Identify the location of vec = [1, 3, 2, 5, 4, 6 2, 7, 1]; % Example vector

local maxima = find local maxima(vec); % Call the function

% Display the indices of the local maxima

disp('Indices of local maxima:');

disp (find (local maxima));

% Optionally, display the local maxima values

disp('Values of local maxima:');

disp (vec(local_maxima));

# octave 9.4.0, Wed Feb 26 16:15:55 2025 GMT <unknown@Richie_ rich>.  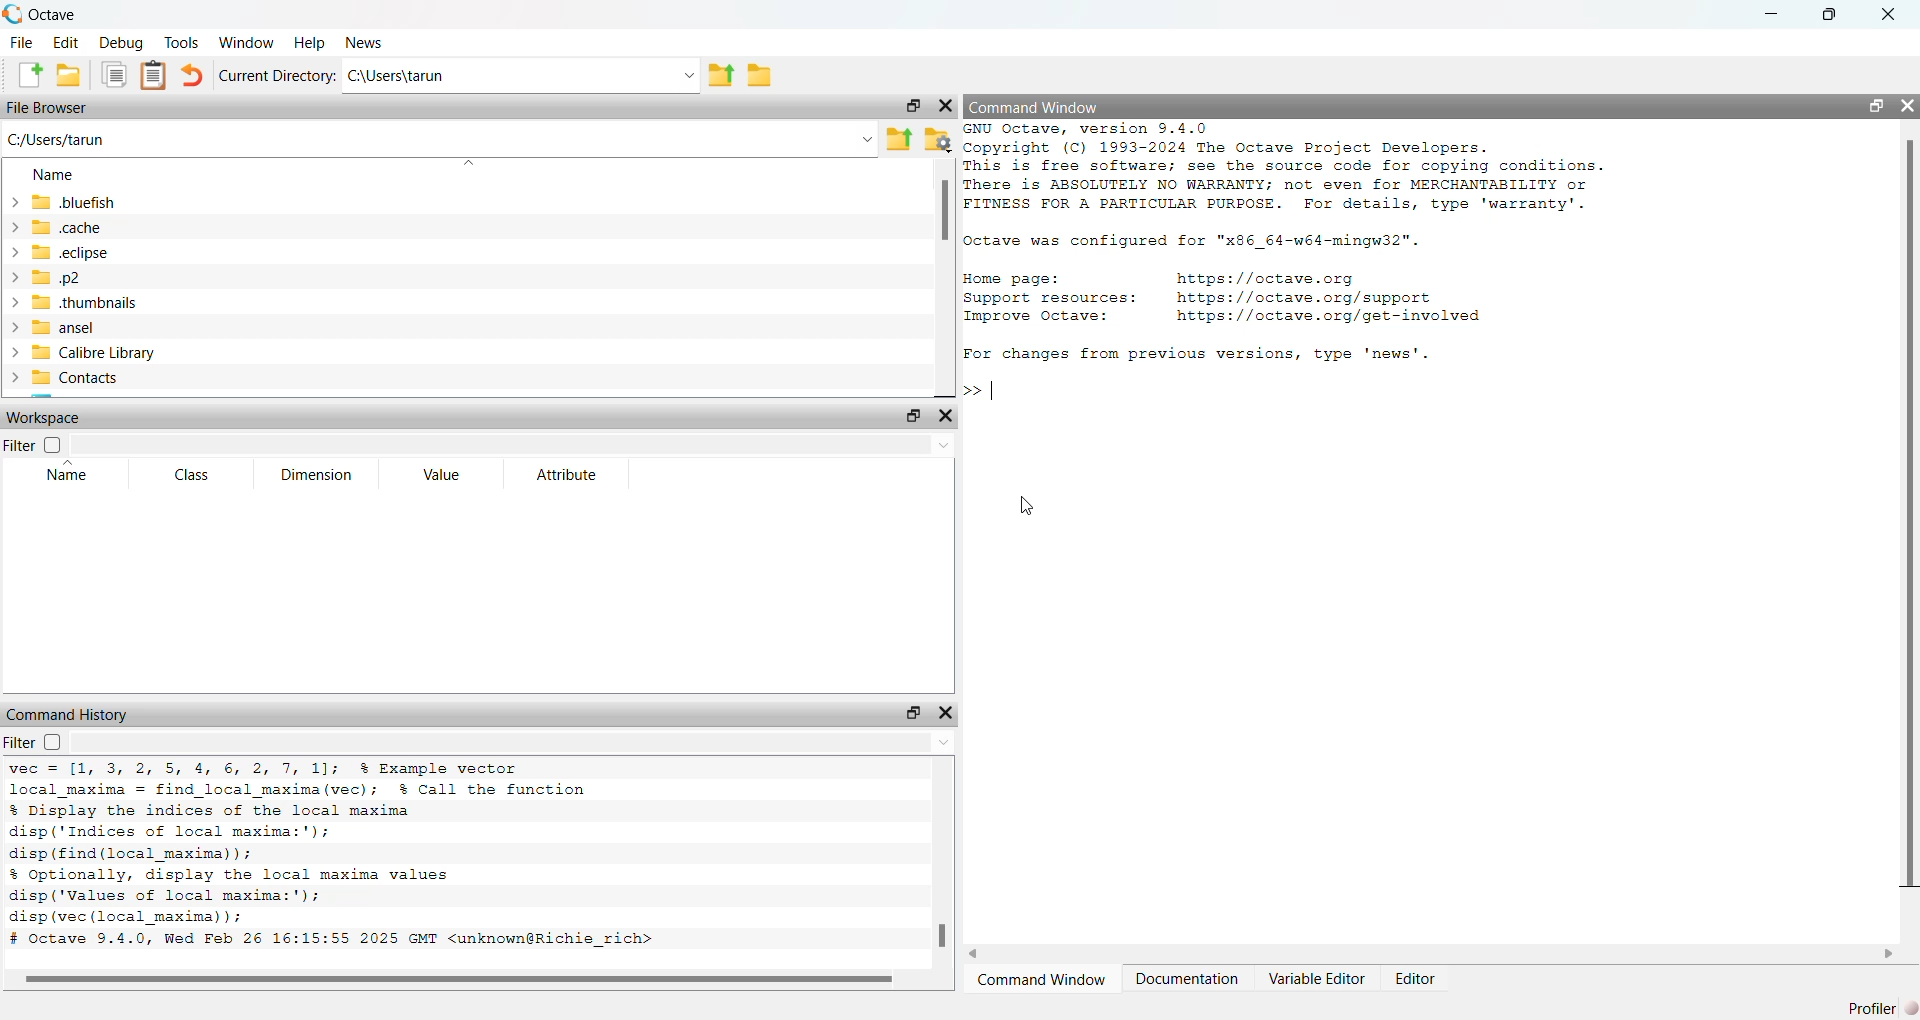
(378, 859).